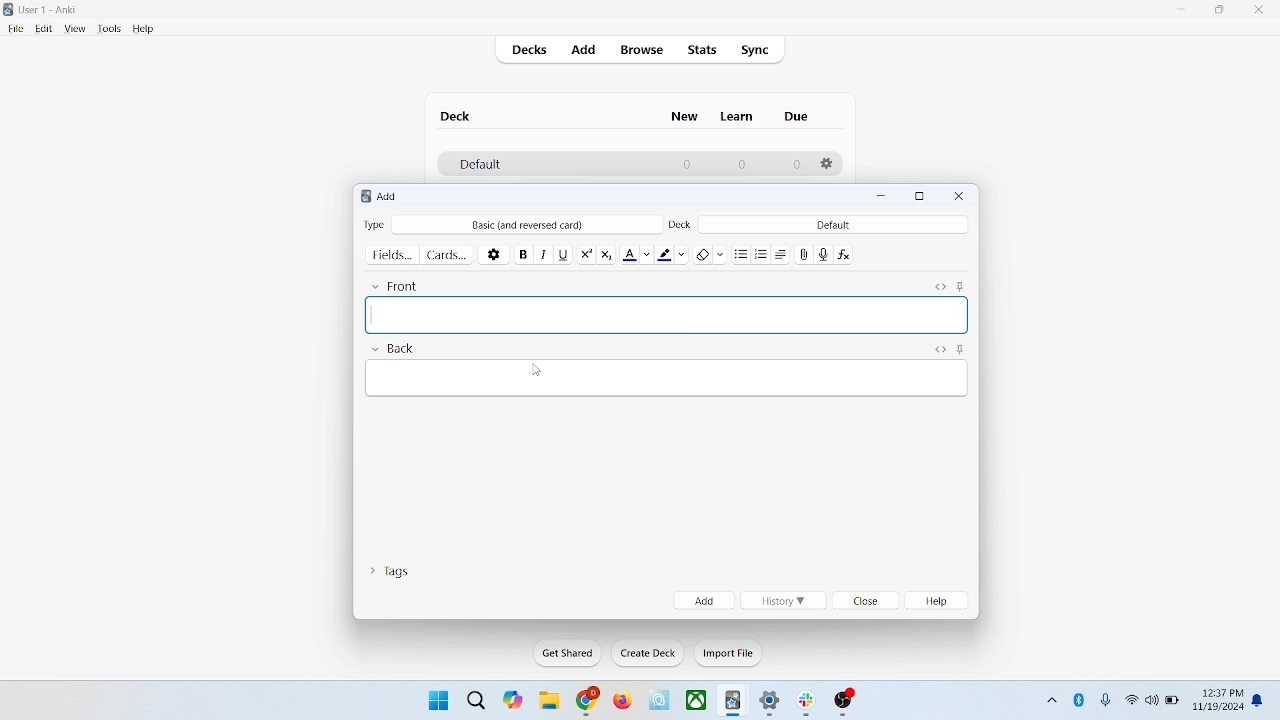  What do you see at coordinates (884, 197) in the screenshot?
I see `minimize` at bounding box center [884, 197].